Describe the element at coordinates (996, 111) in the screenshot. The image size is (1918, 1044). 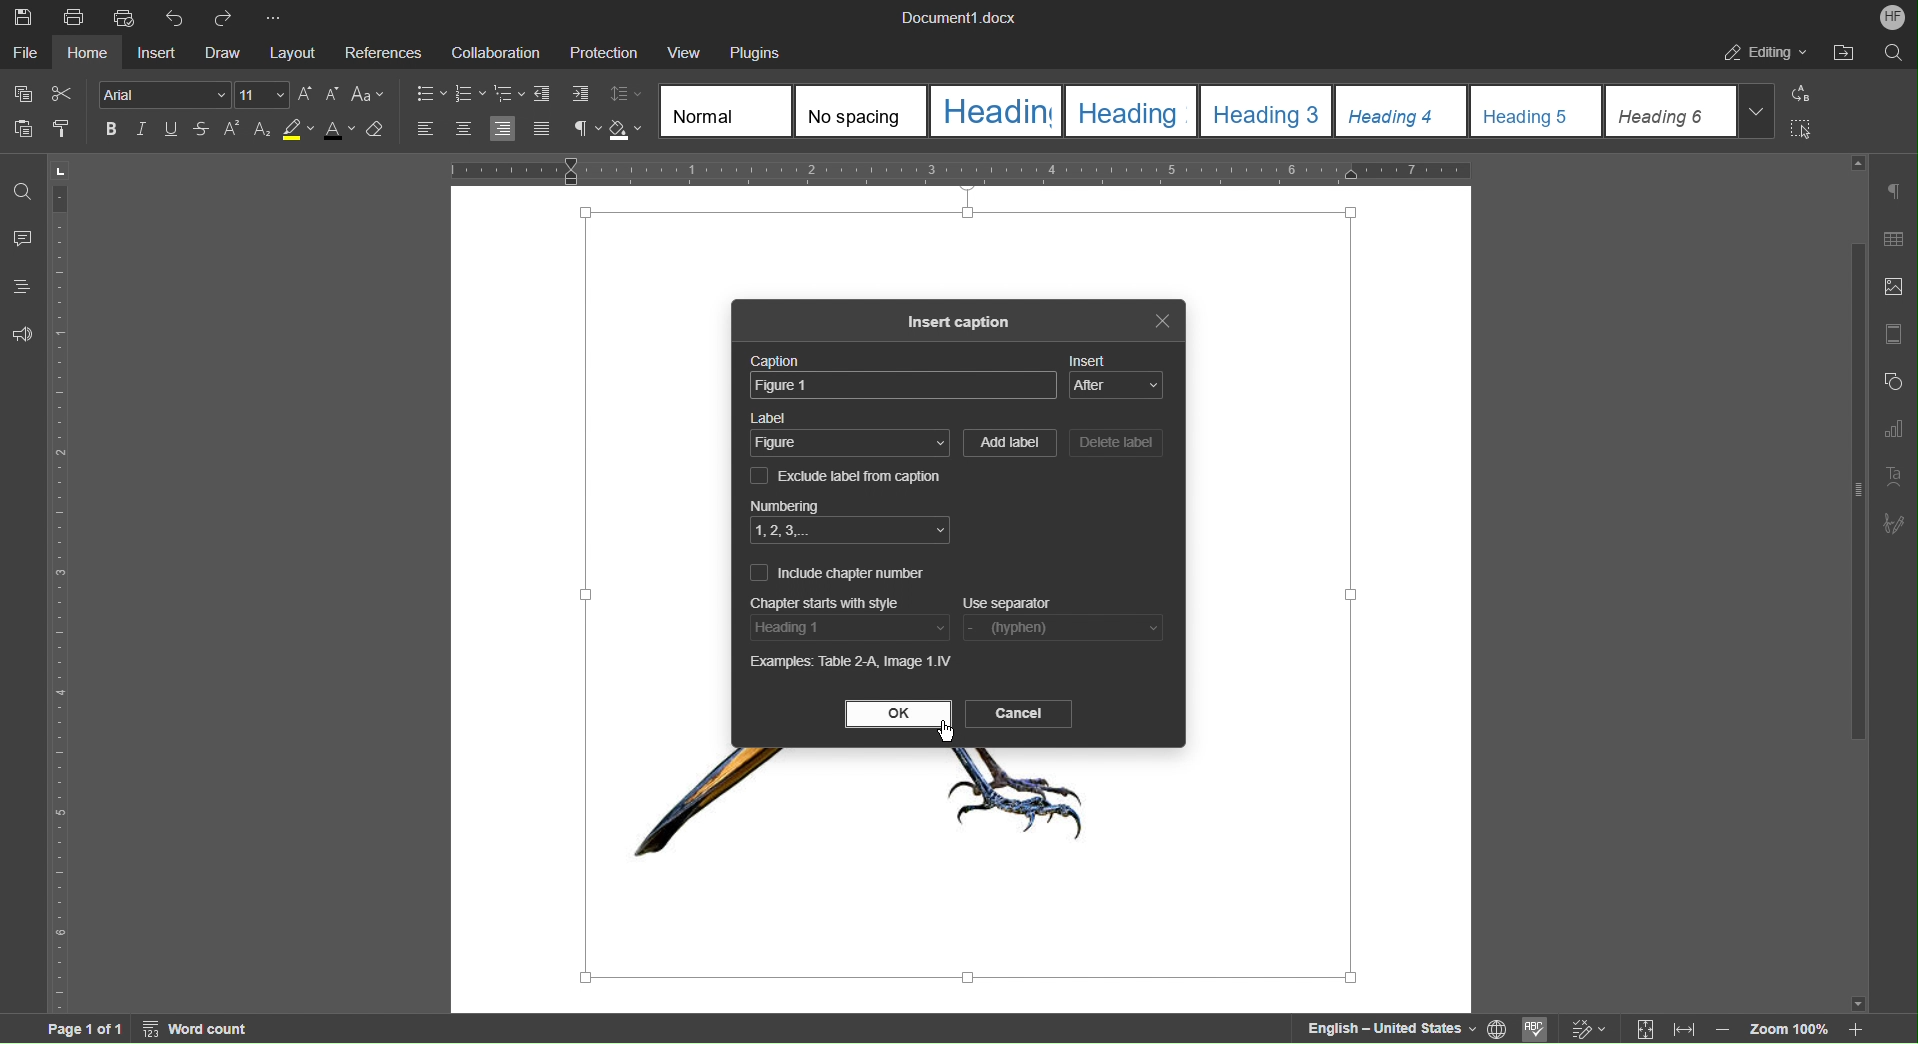
I see `Heading 1` at that location.